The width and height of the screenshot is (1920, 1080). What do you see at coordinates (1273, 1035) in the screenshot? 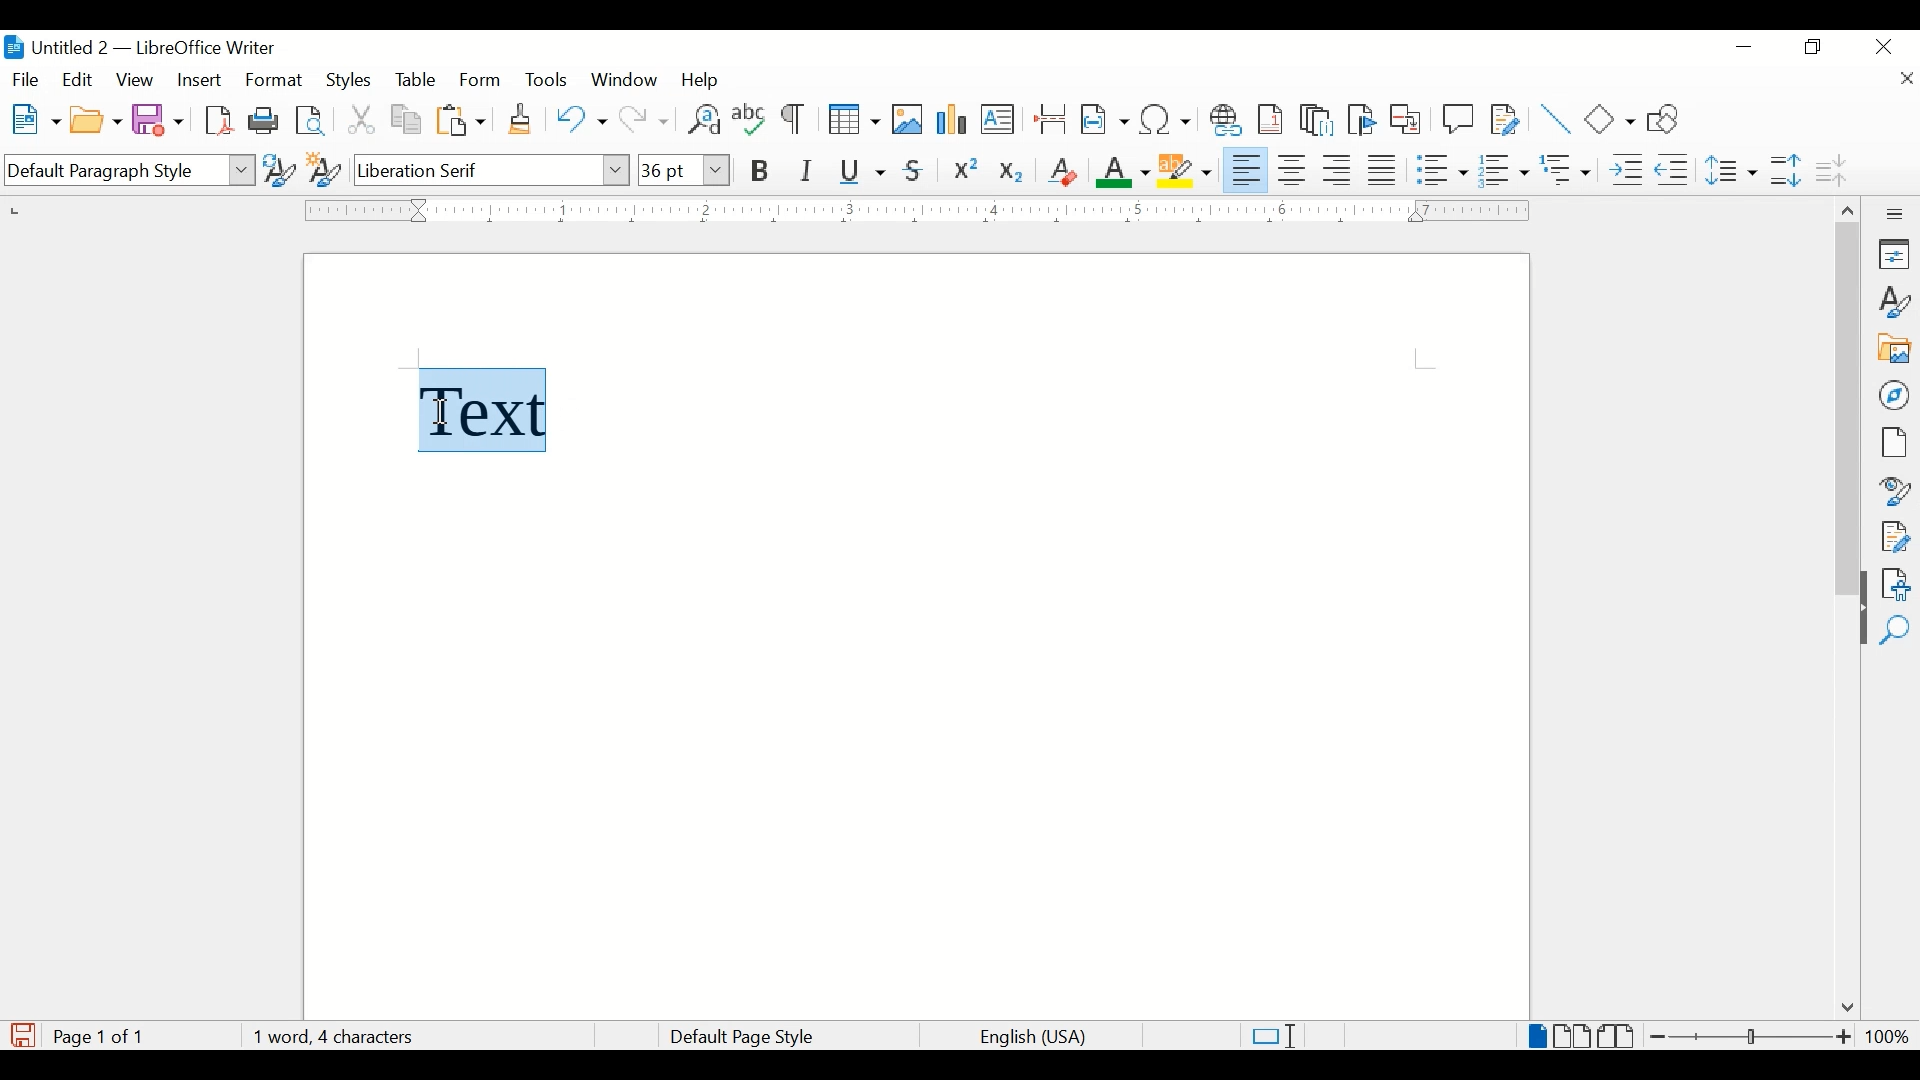
I see `standard selections` at bounding box center [1273, 1035].